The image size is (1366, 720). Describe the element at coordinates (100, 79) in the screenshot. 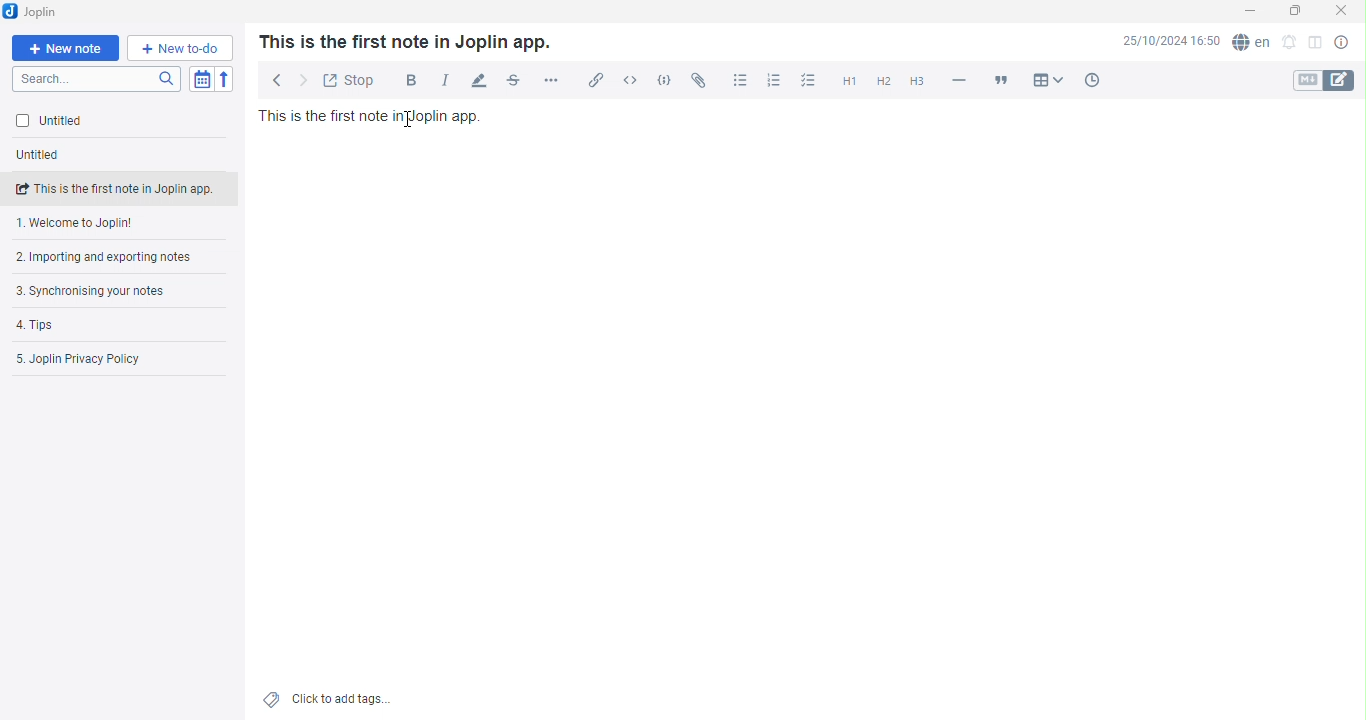

I see `Search` at that location.